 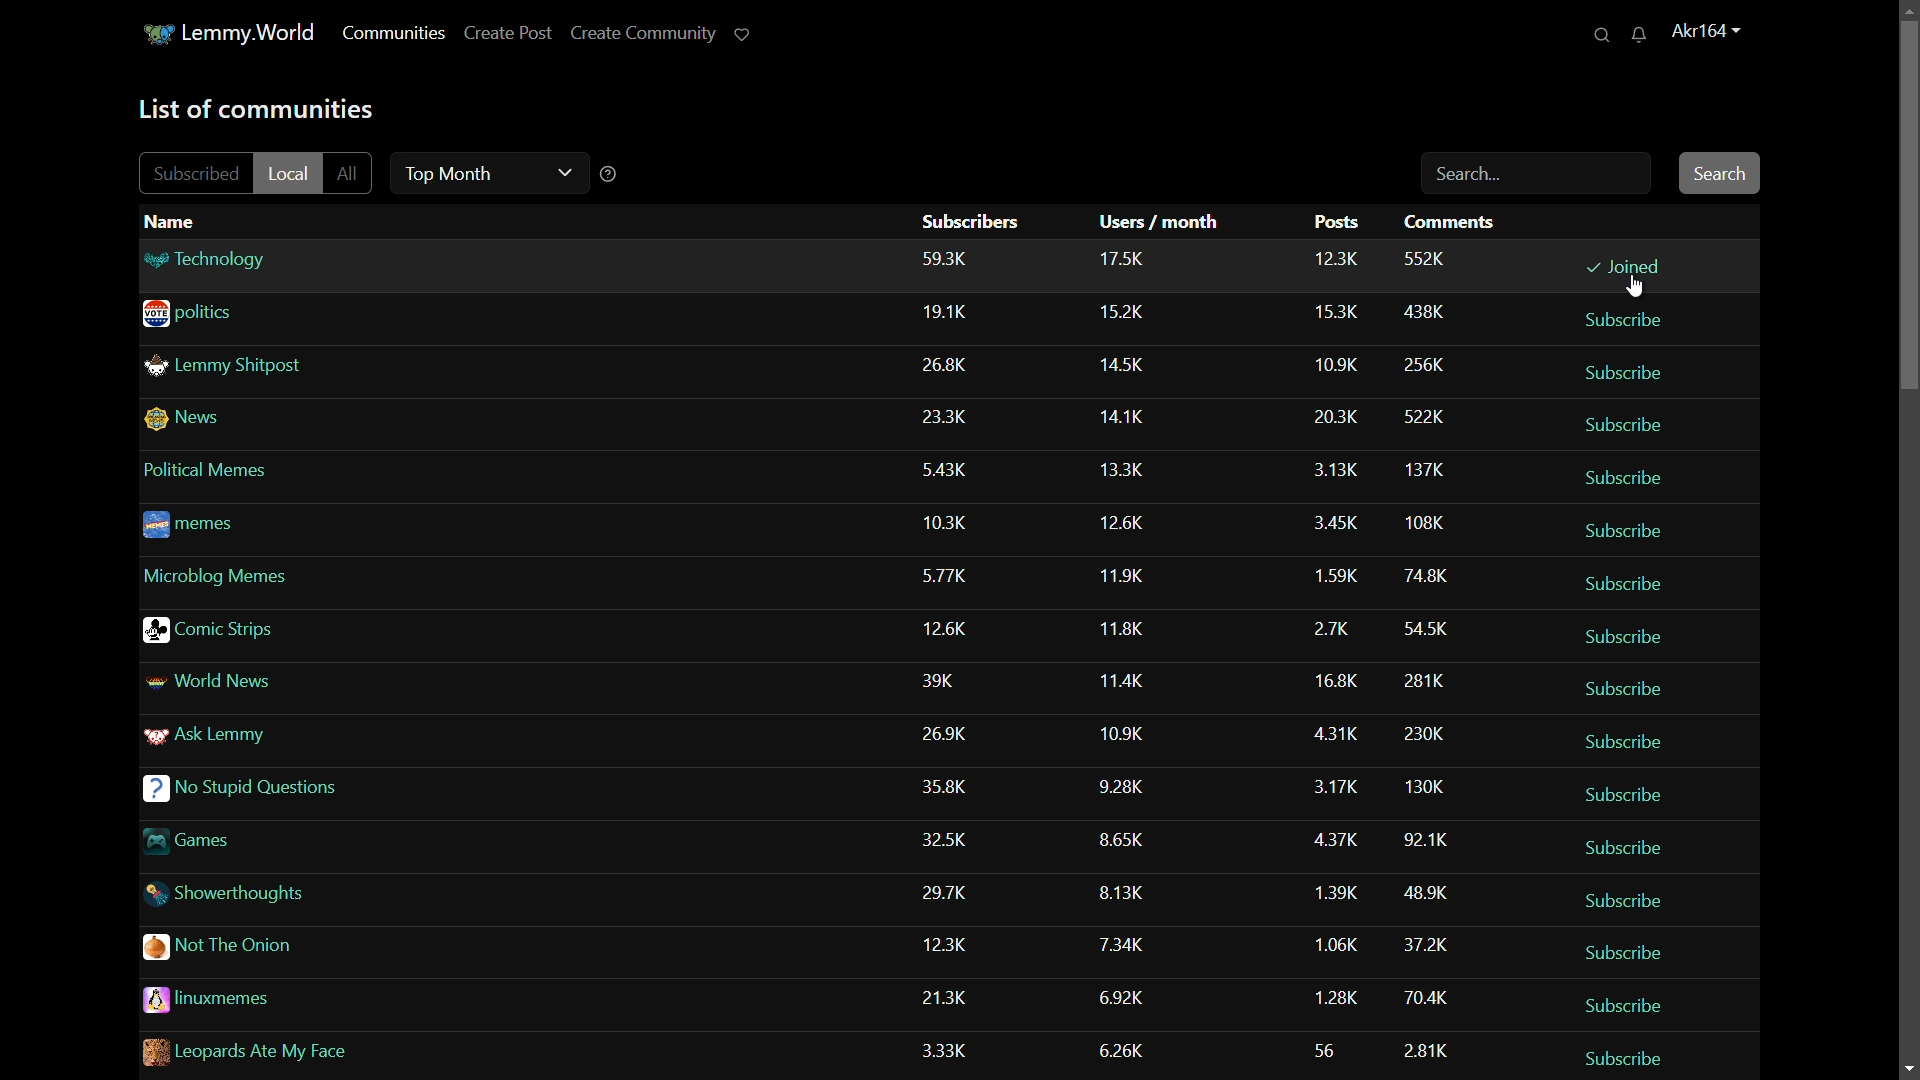 I want to click on posts, so click(x=1340, y=731).